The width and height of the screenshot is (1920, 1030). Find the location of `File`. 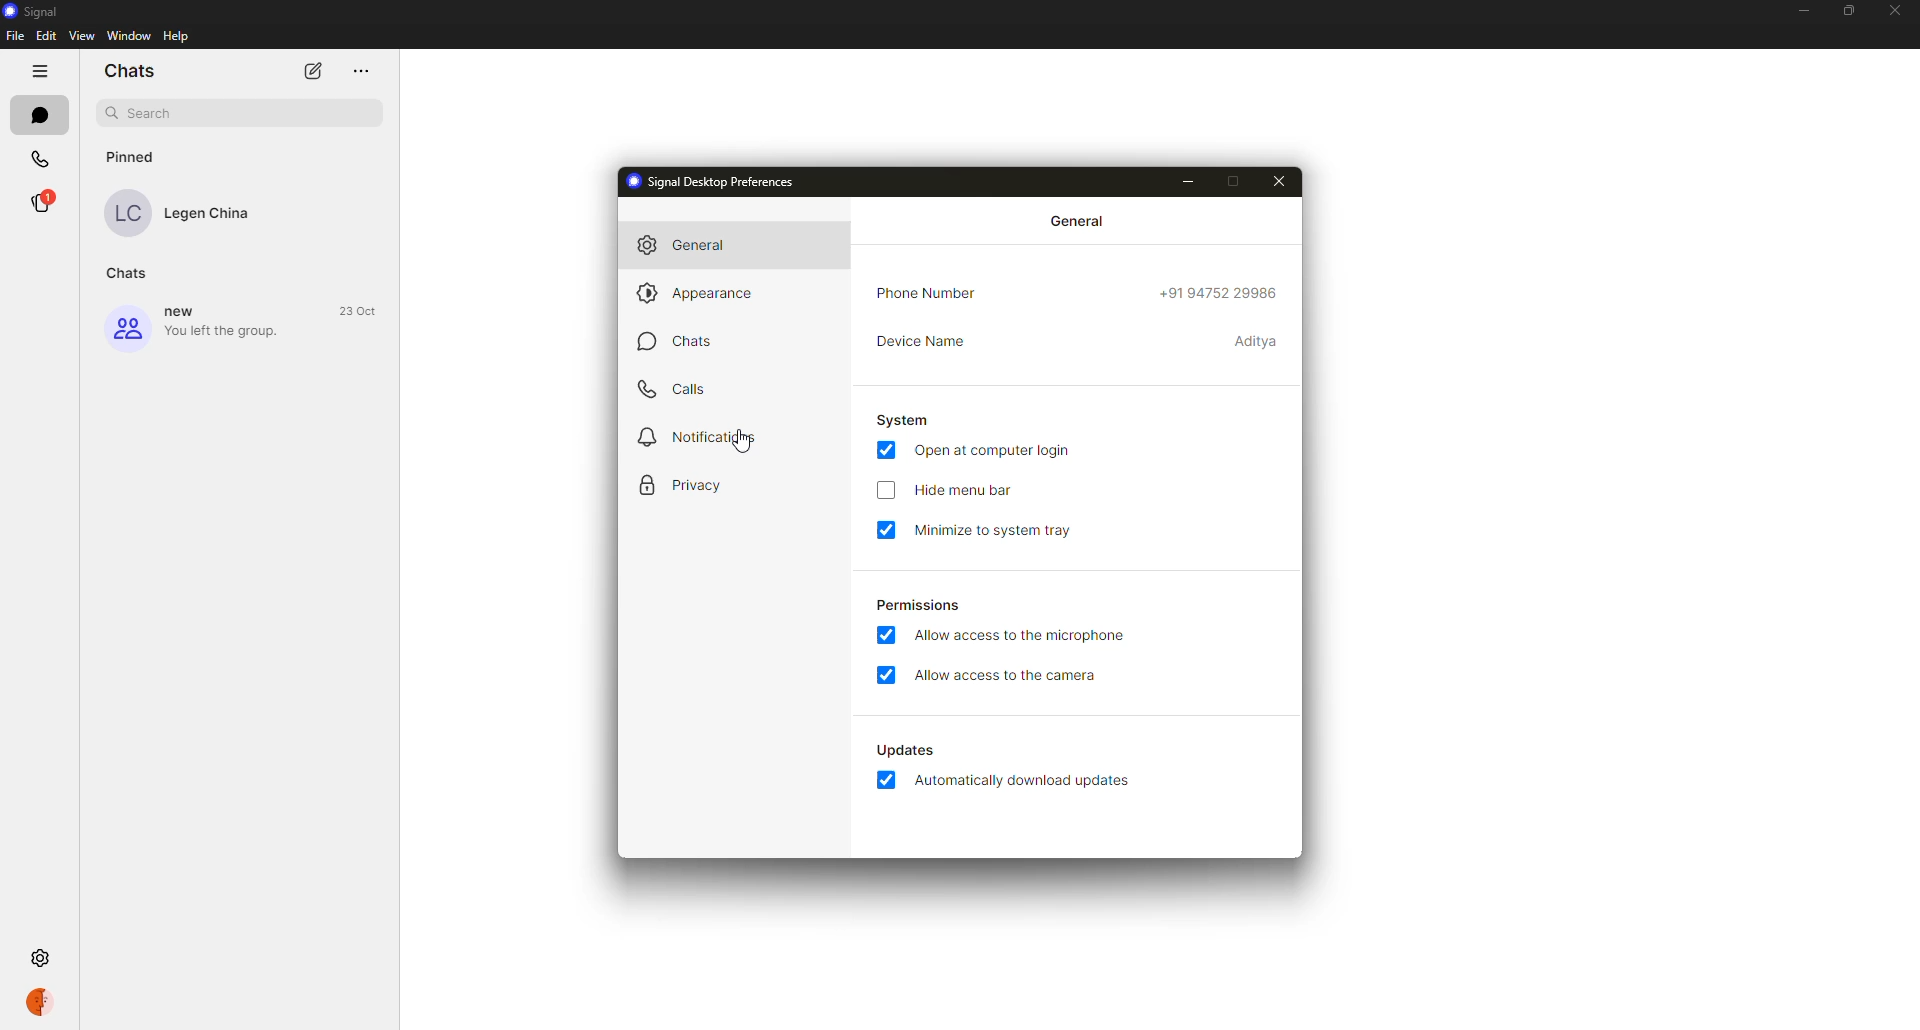

File is located at coordinates (16, 35).